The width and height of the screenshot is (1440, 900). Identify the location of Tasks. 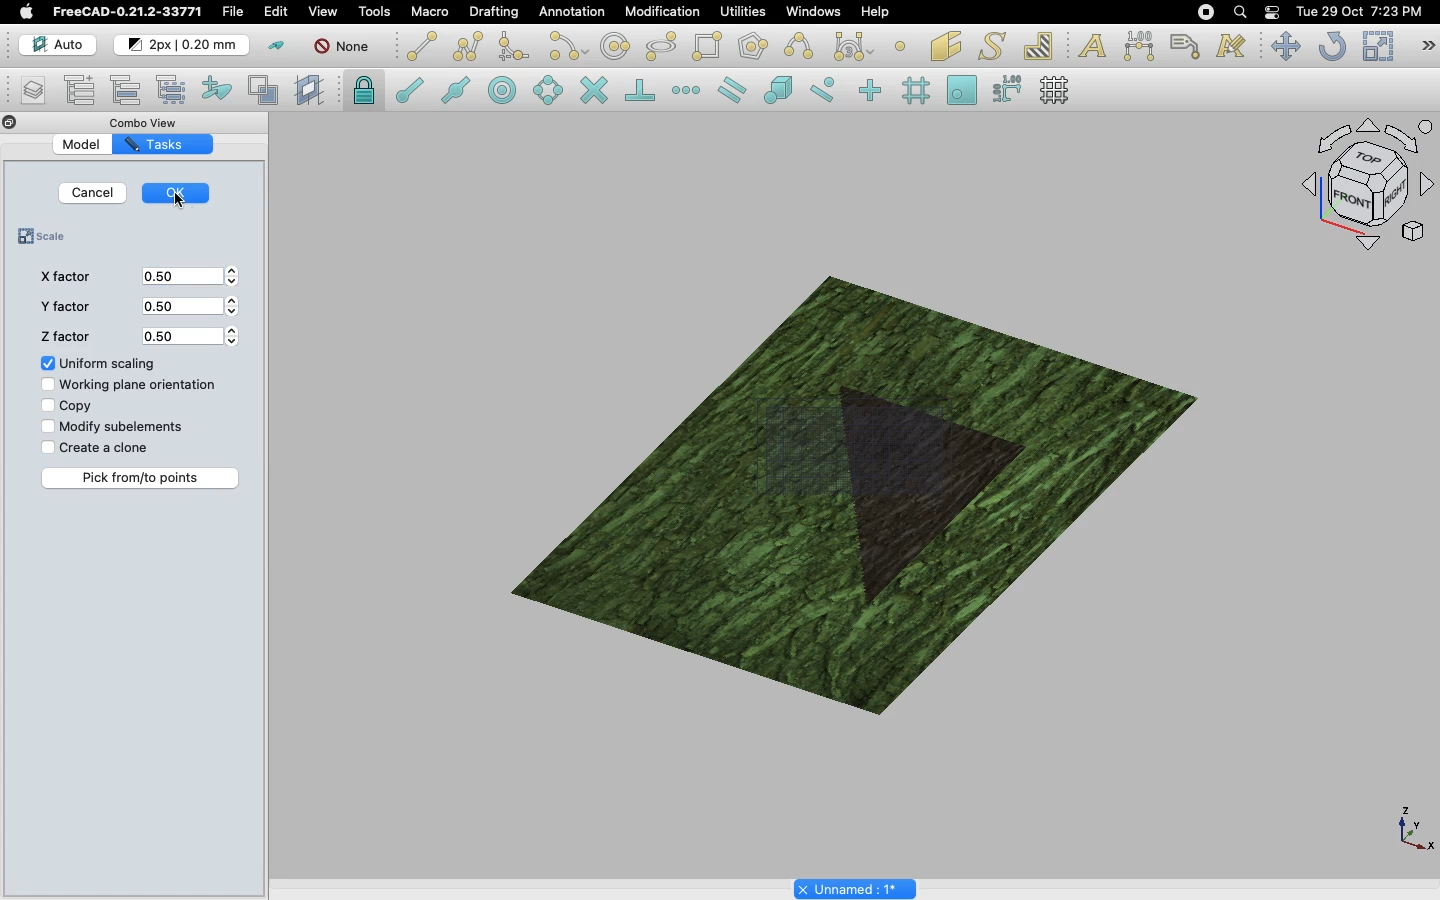
(157, 144).